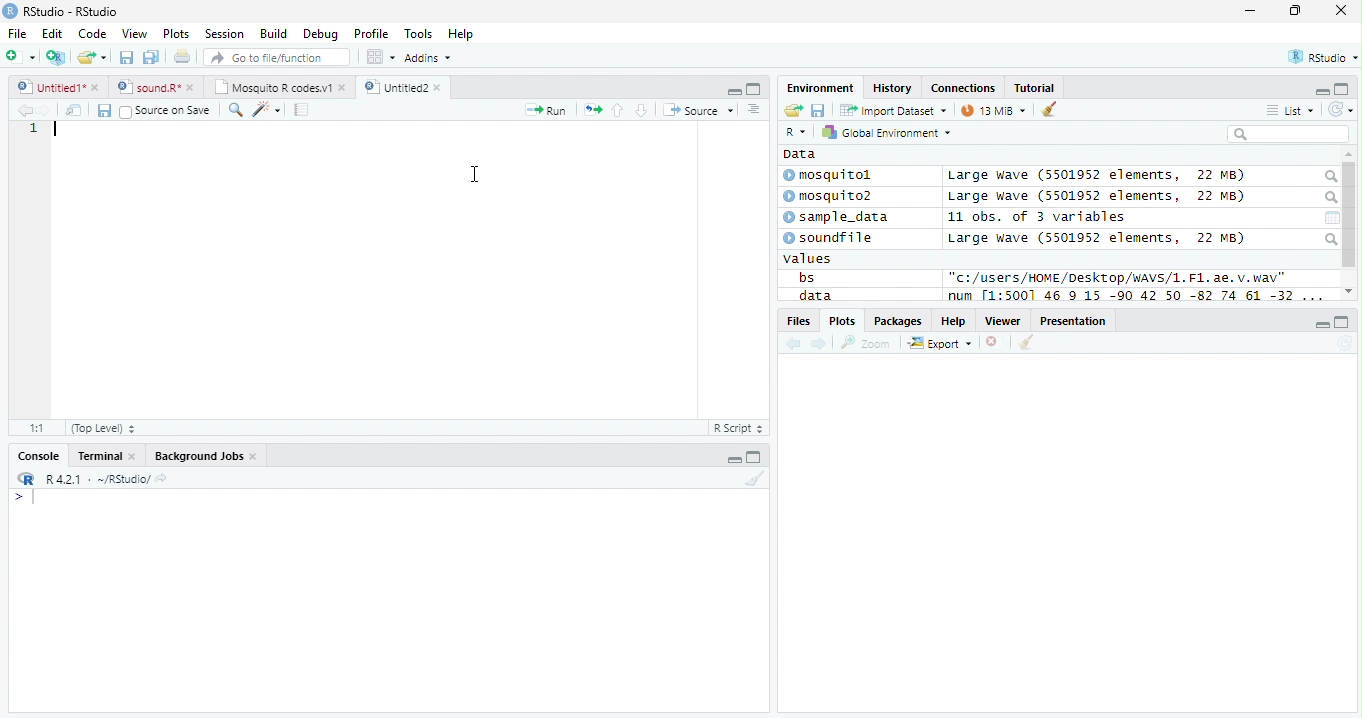 This screenshot has height=718, width=1362. What do you see at coordinates (1349, 155) in the screenshot?
I see `scroll up` at bounding box center [1349, 155].